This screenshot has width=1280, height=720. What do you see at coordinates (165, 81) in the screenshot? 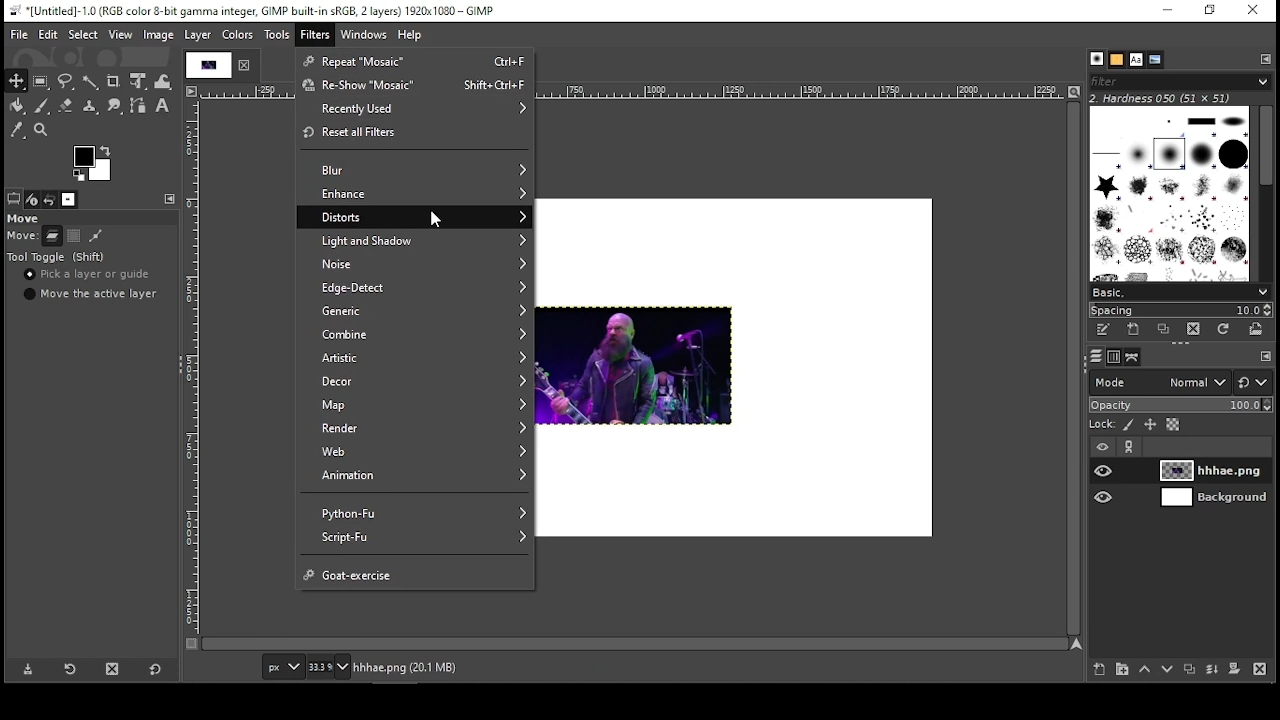
I see `warp transform tool` at bounding box center [165, 81].